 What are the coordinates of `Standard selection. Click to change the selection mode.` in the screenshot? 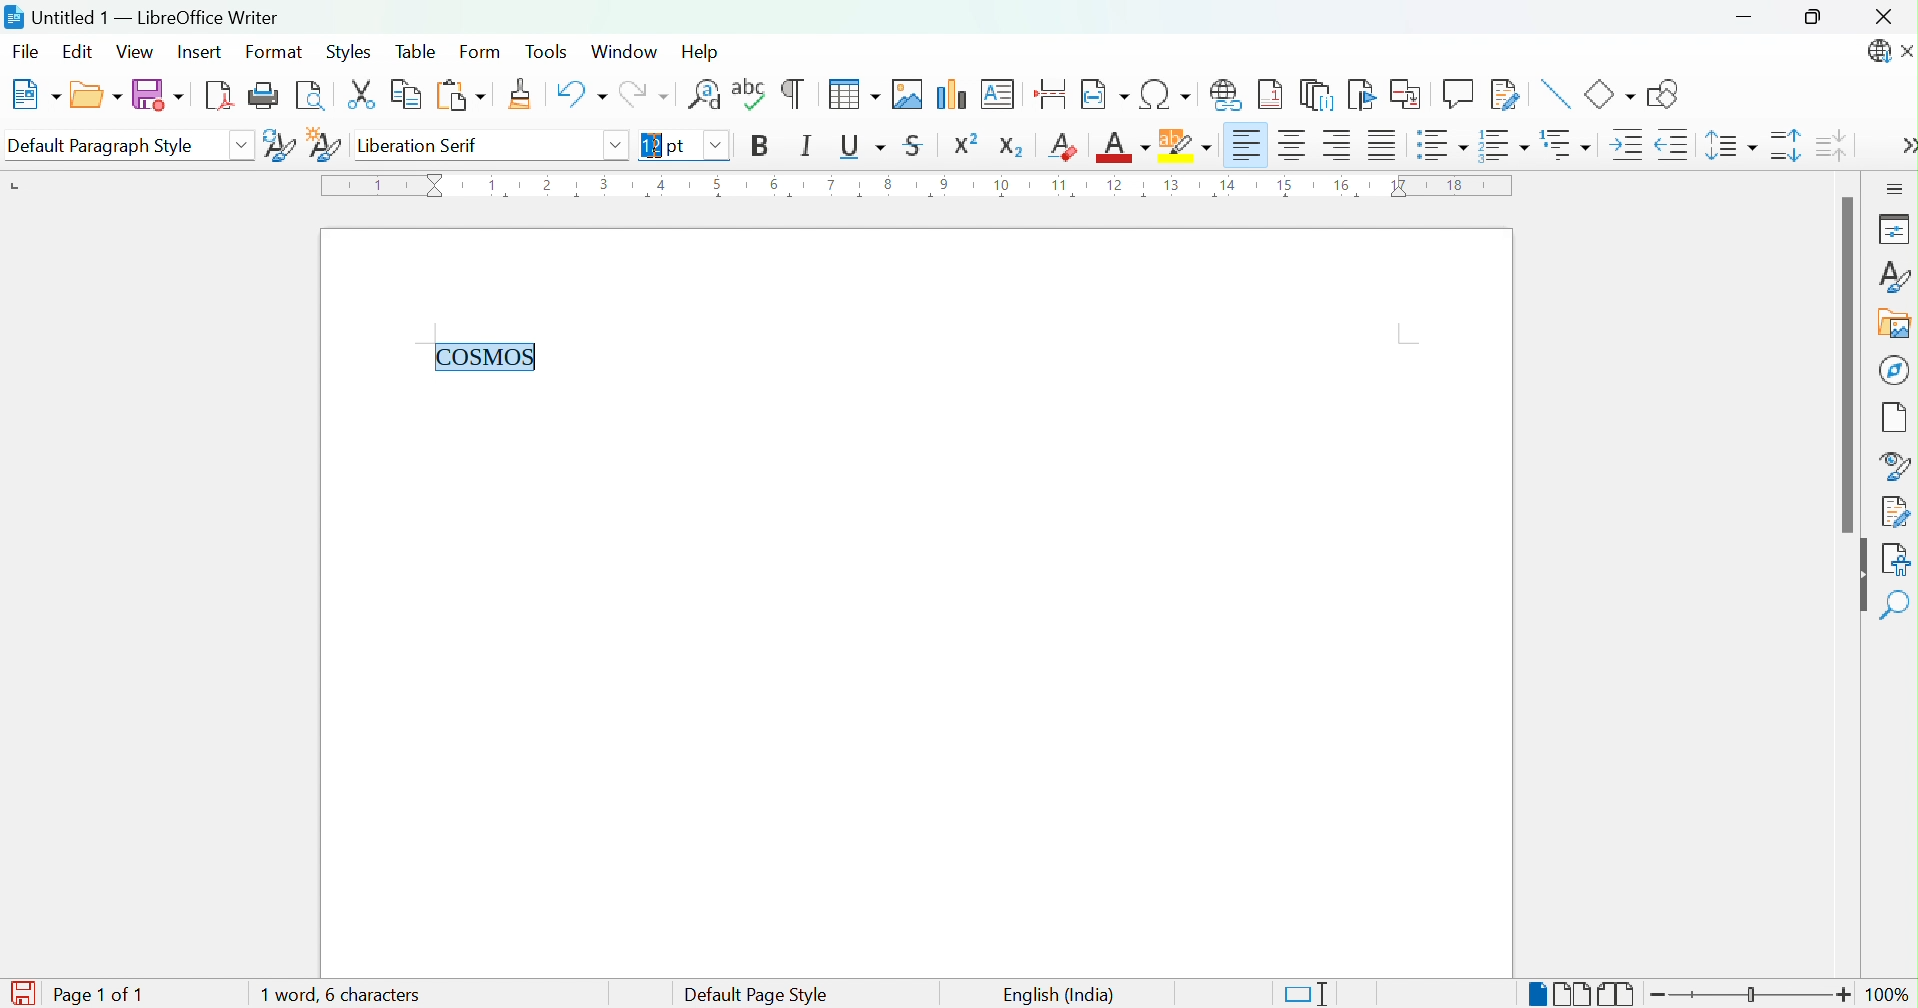 It's located at (1307, 994).